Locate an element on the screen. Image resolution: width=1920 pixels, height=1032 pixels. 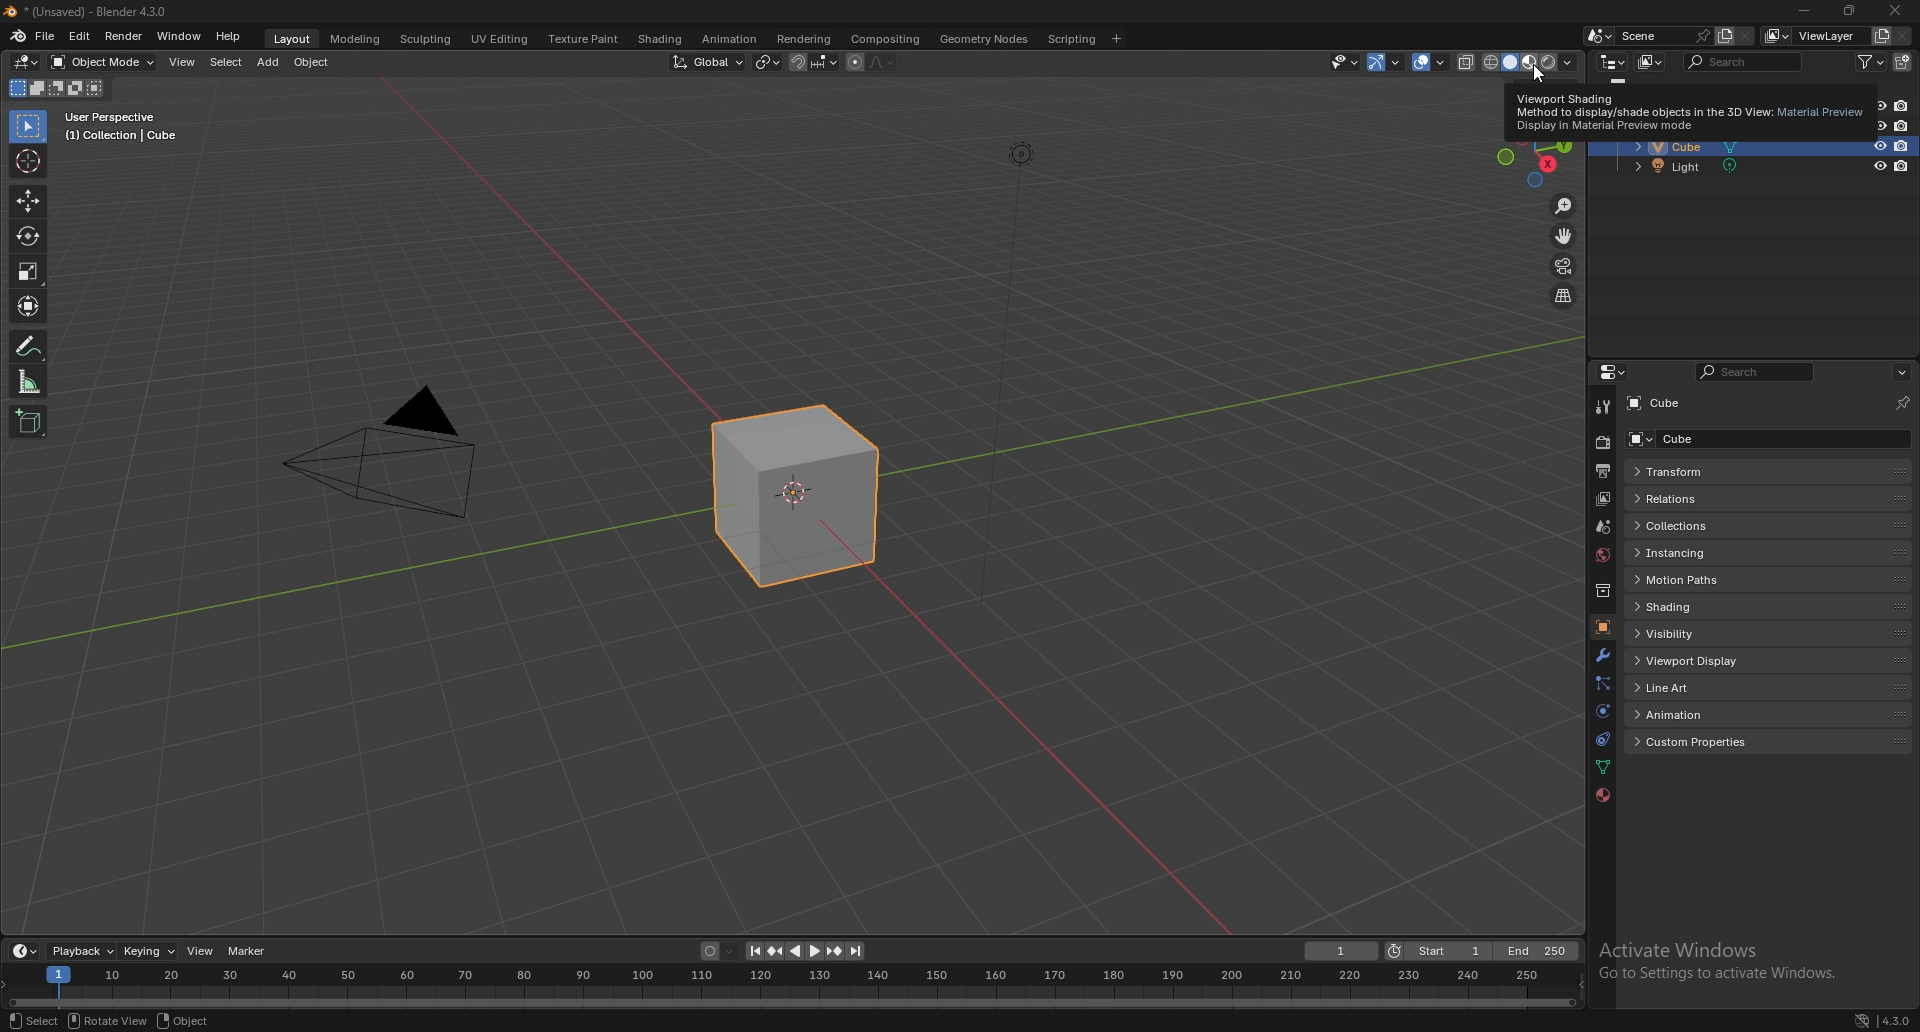
new collection is located at coordinates (1903, 62).